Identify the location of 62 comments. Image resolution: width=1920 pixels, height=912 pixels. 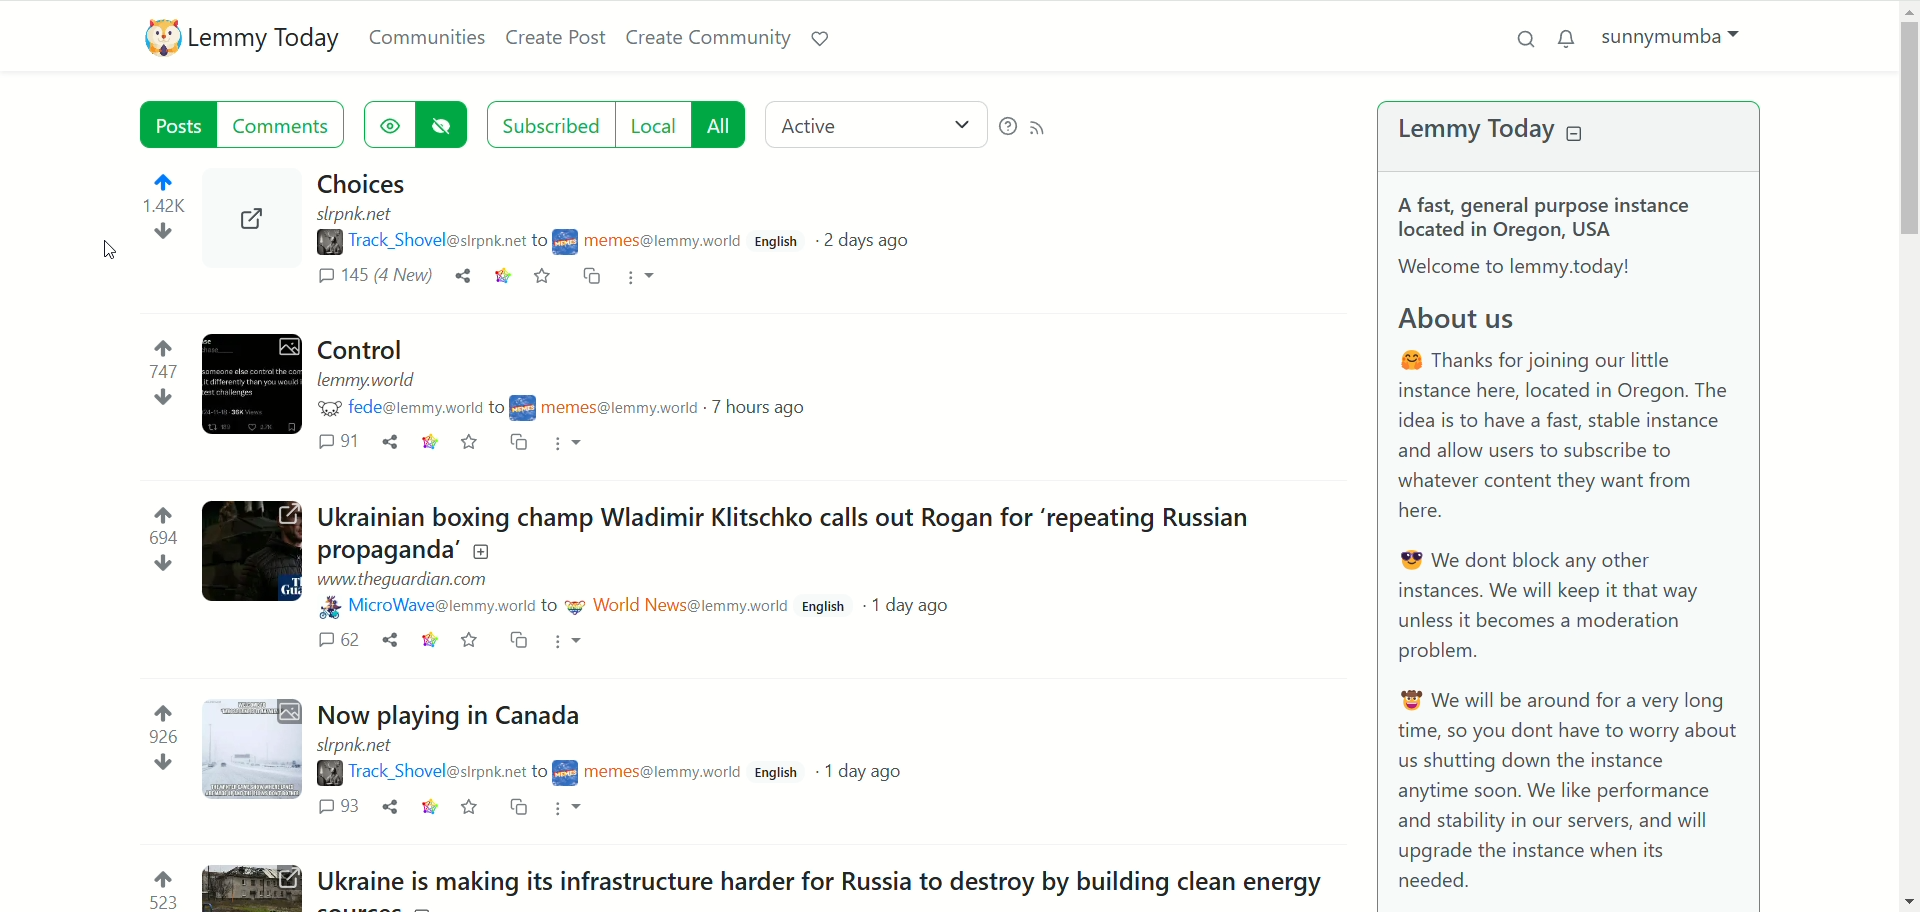
(340, 639).